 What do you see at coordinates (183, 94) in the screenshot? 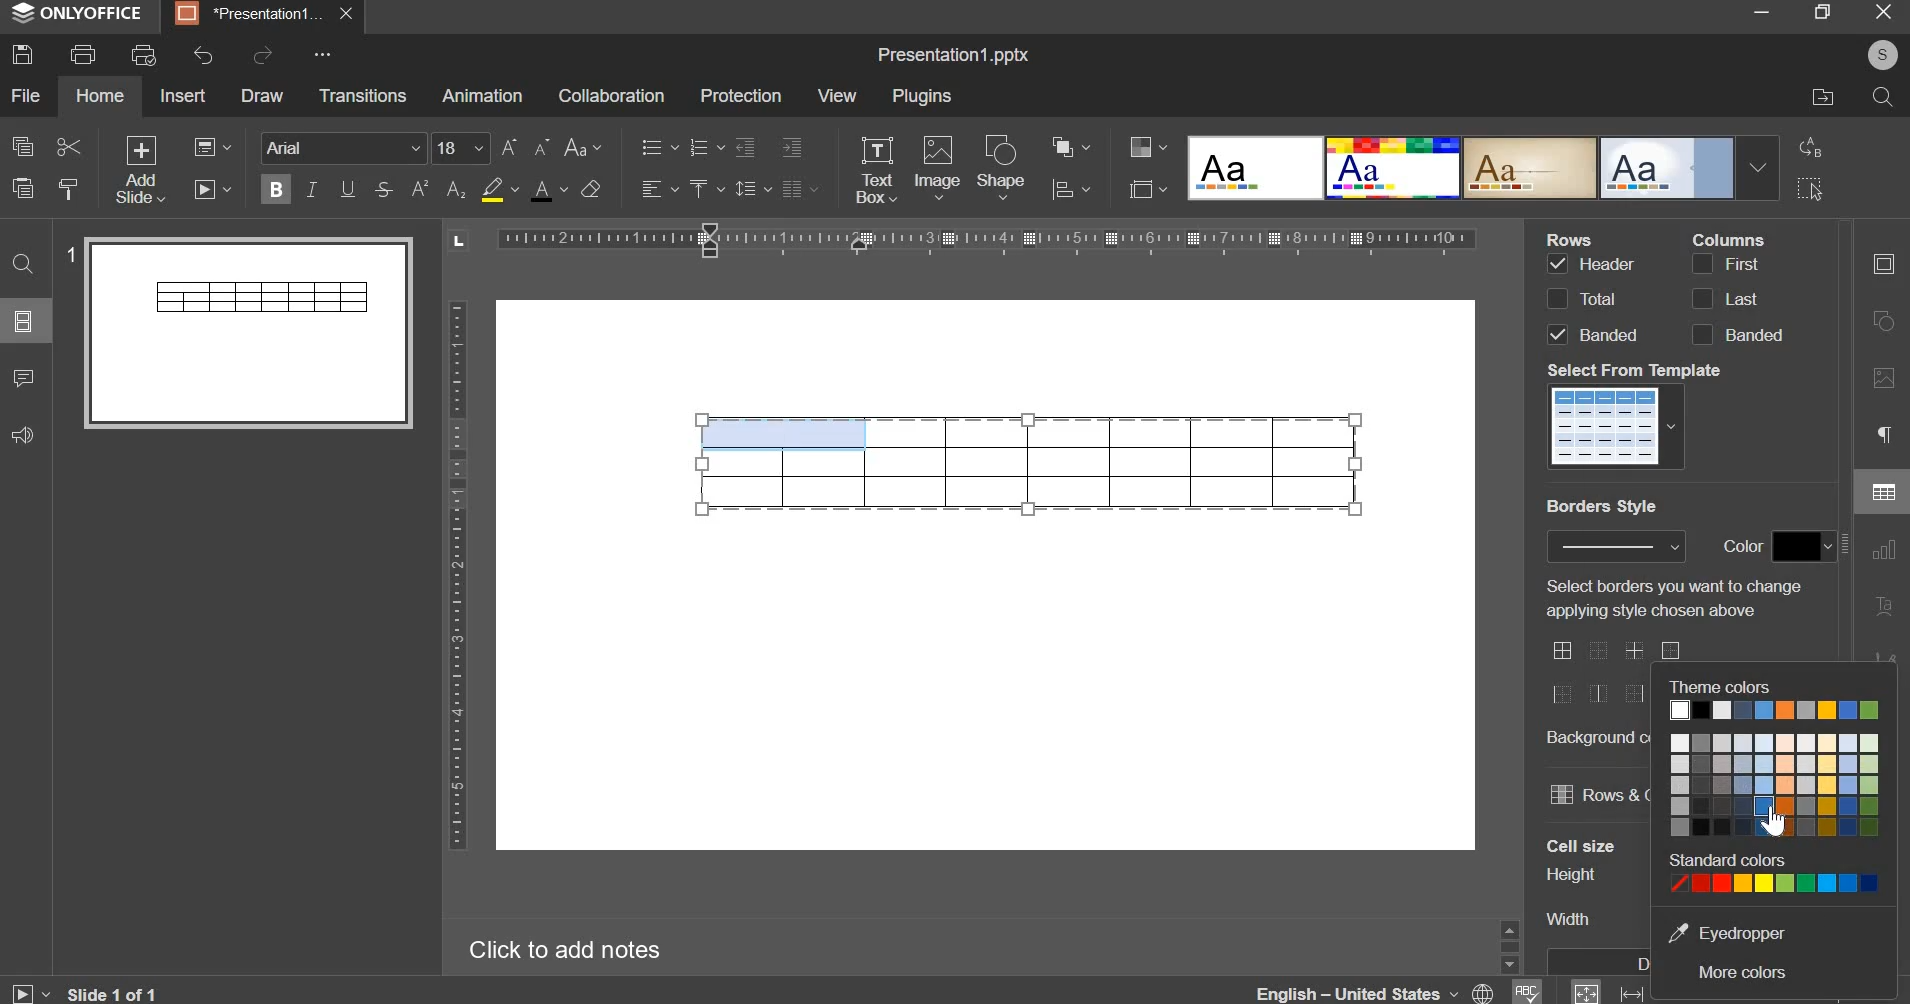
I see `insert` at bounding box center [183, 94].